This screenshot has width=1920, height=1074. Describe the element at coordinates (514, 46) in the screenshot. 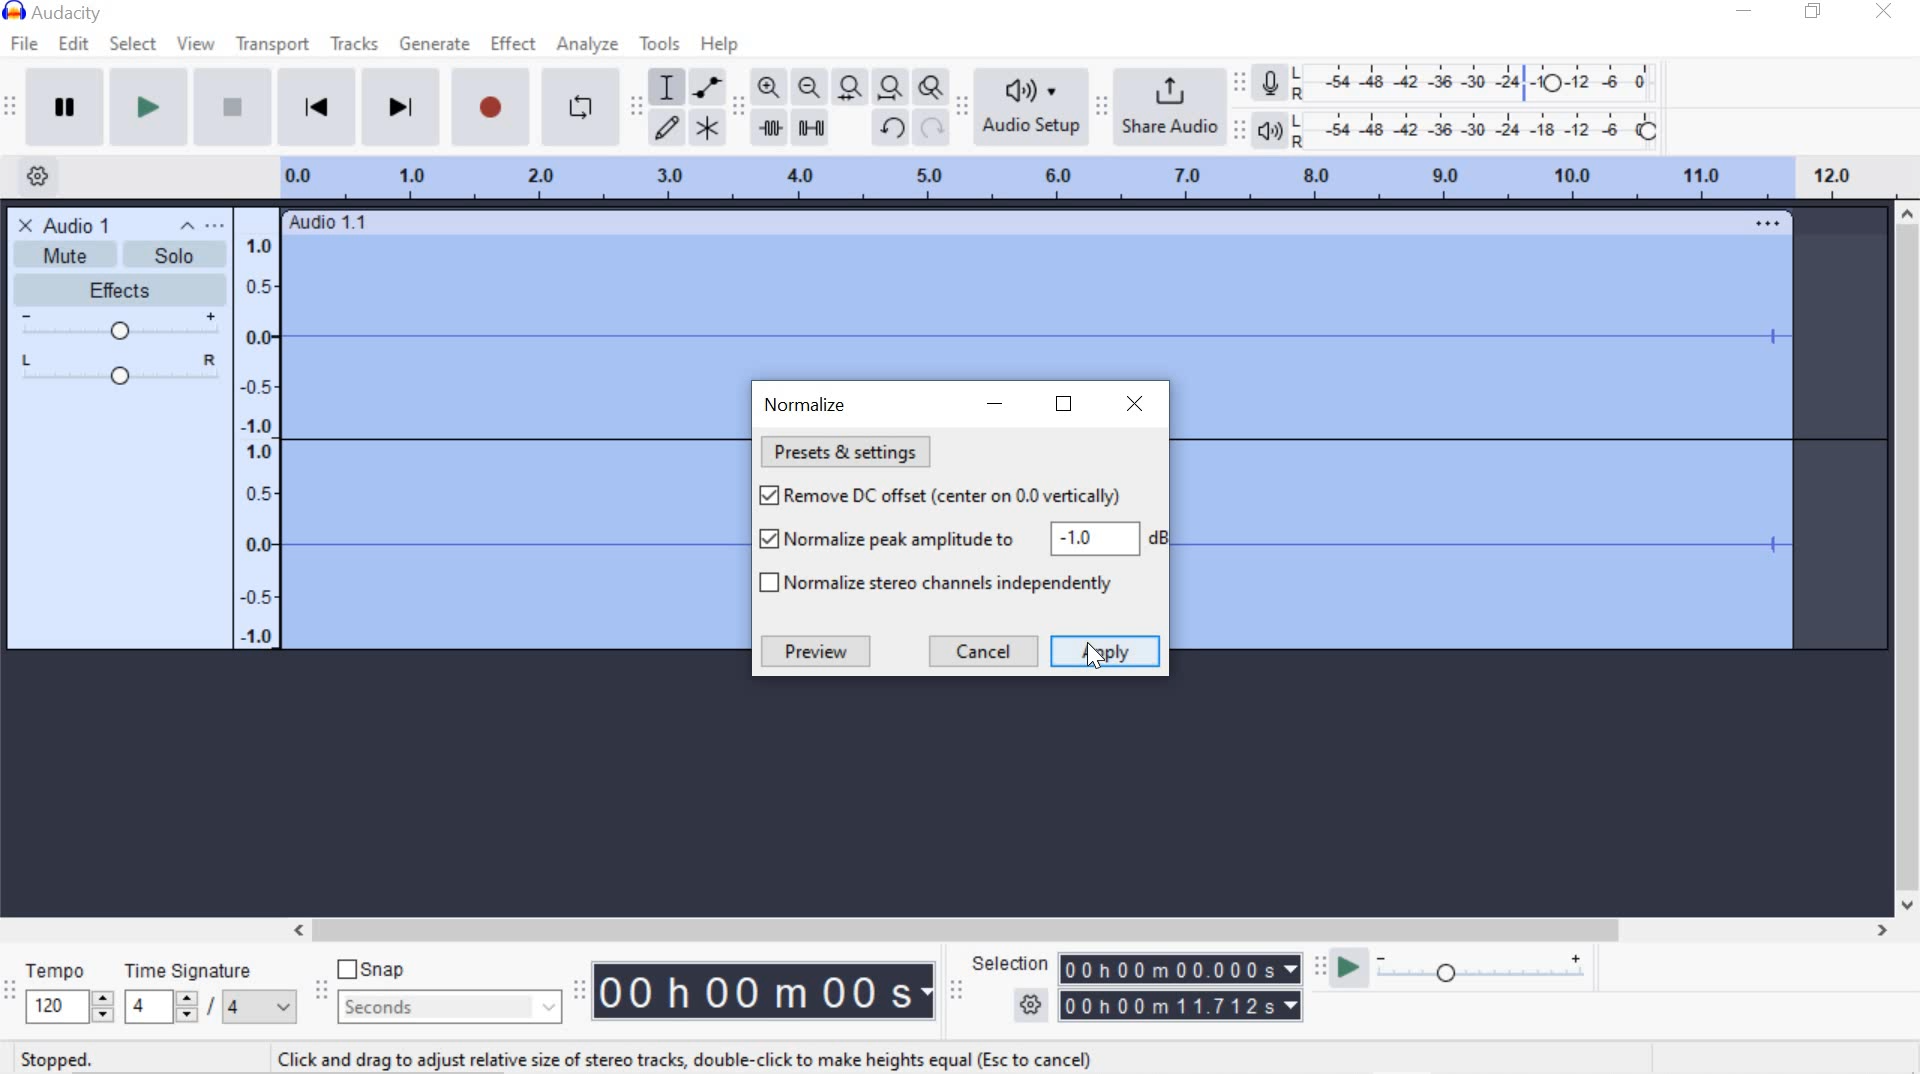

I see `effect` at that location.